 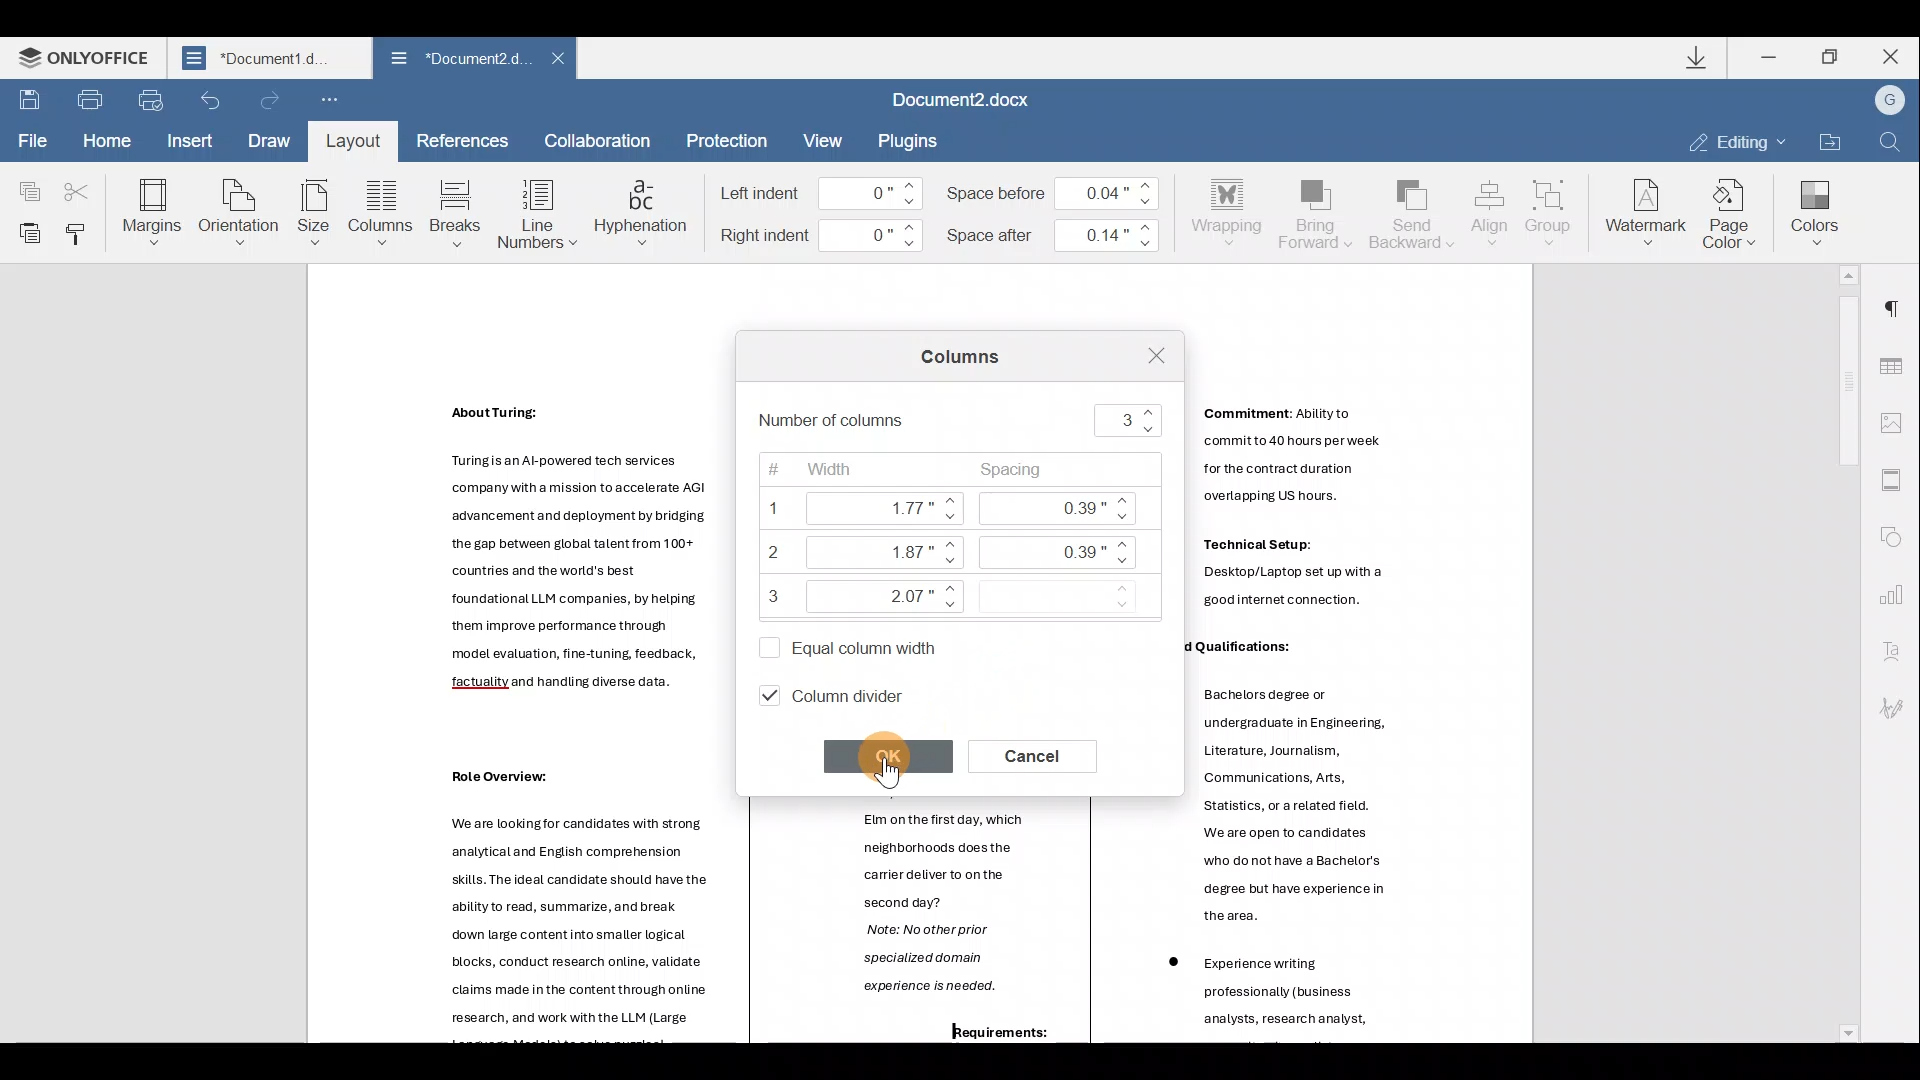 I want to click on Close, so click(x=1891, y=56).